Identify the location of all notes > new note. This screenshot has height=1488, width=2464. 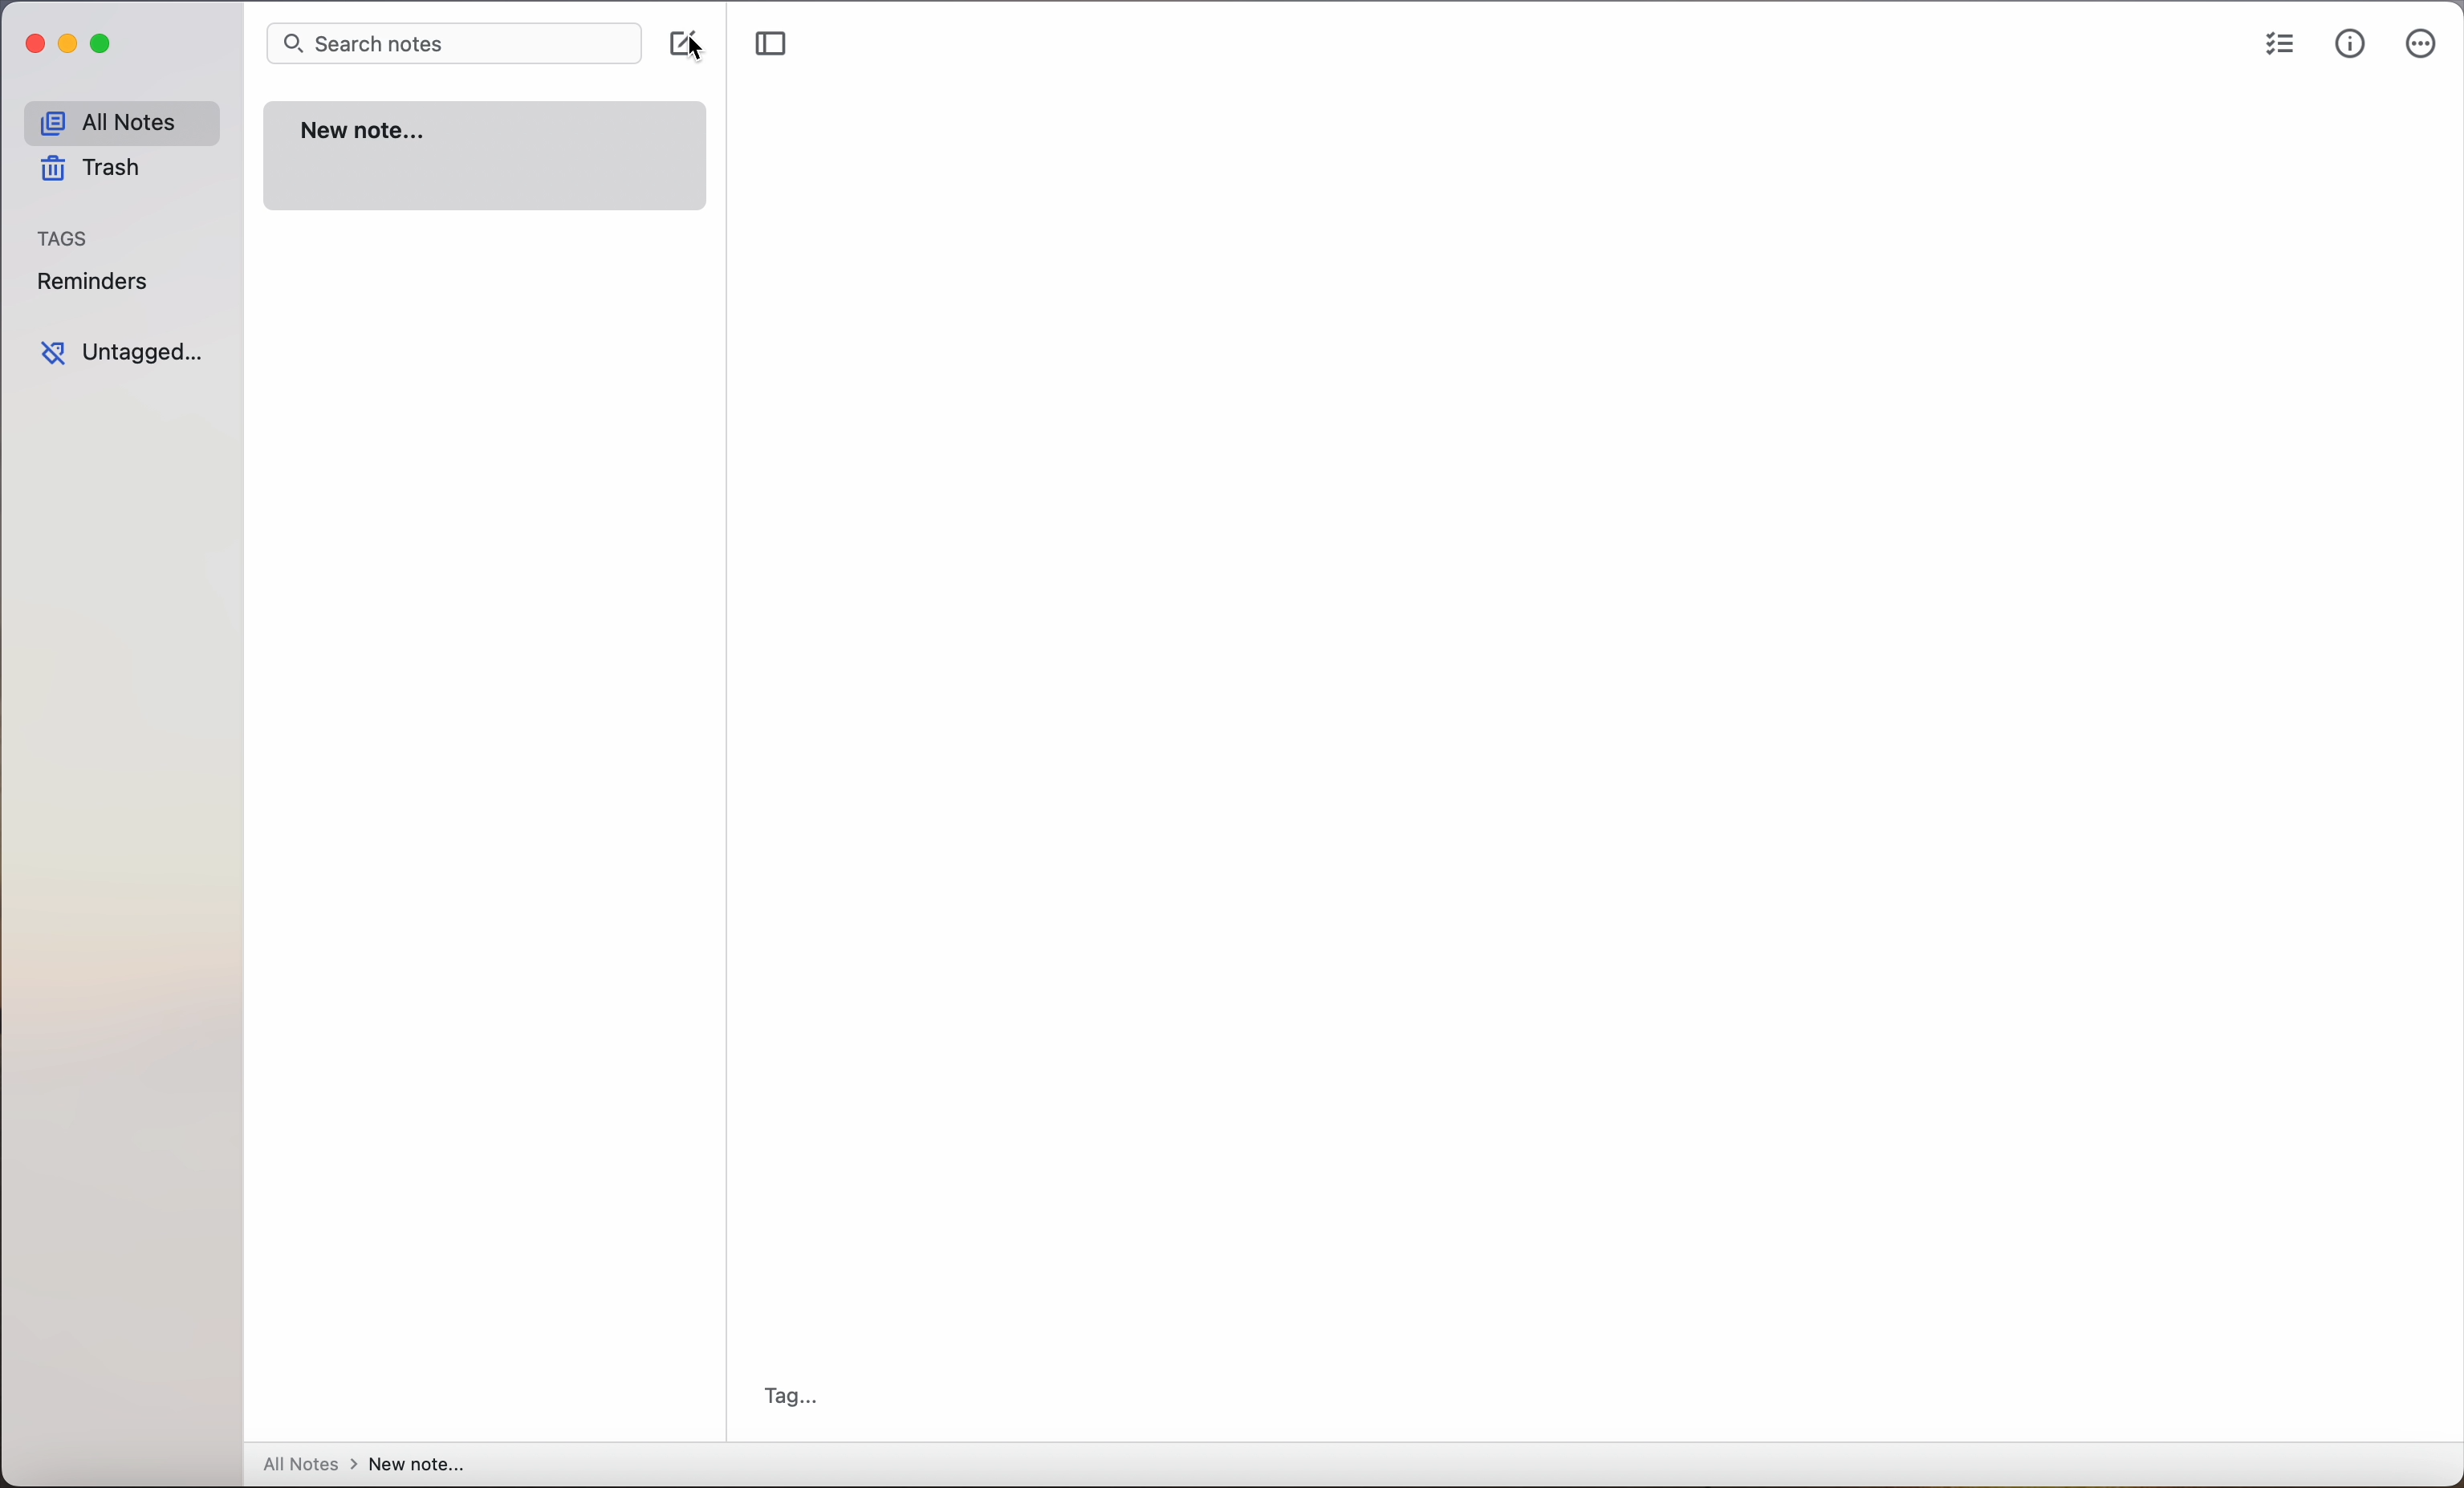
(366, 1463).